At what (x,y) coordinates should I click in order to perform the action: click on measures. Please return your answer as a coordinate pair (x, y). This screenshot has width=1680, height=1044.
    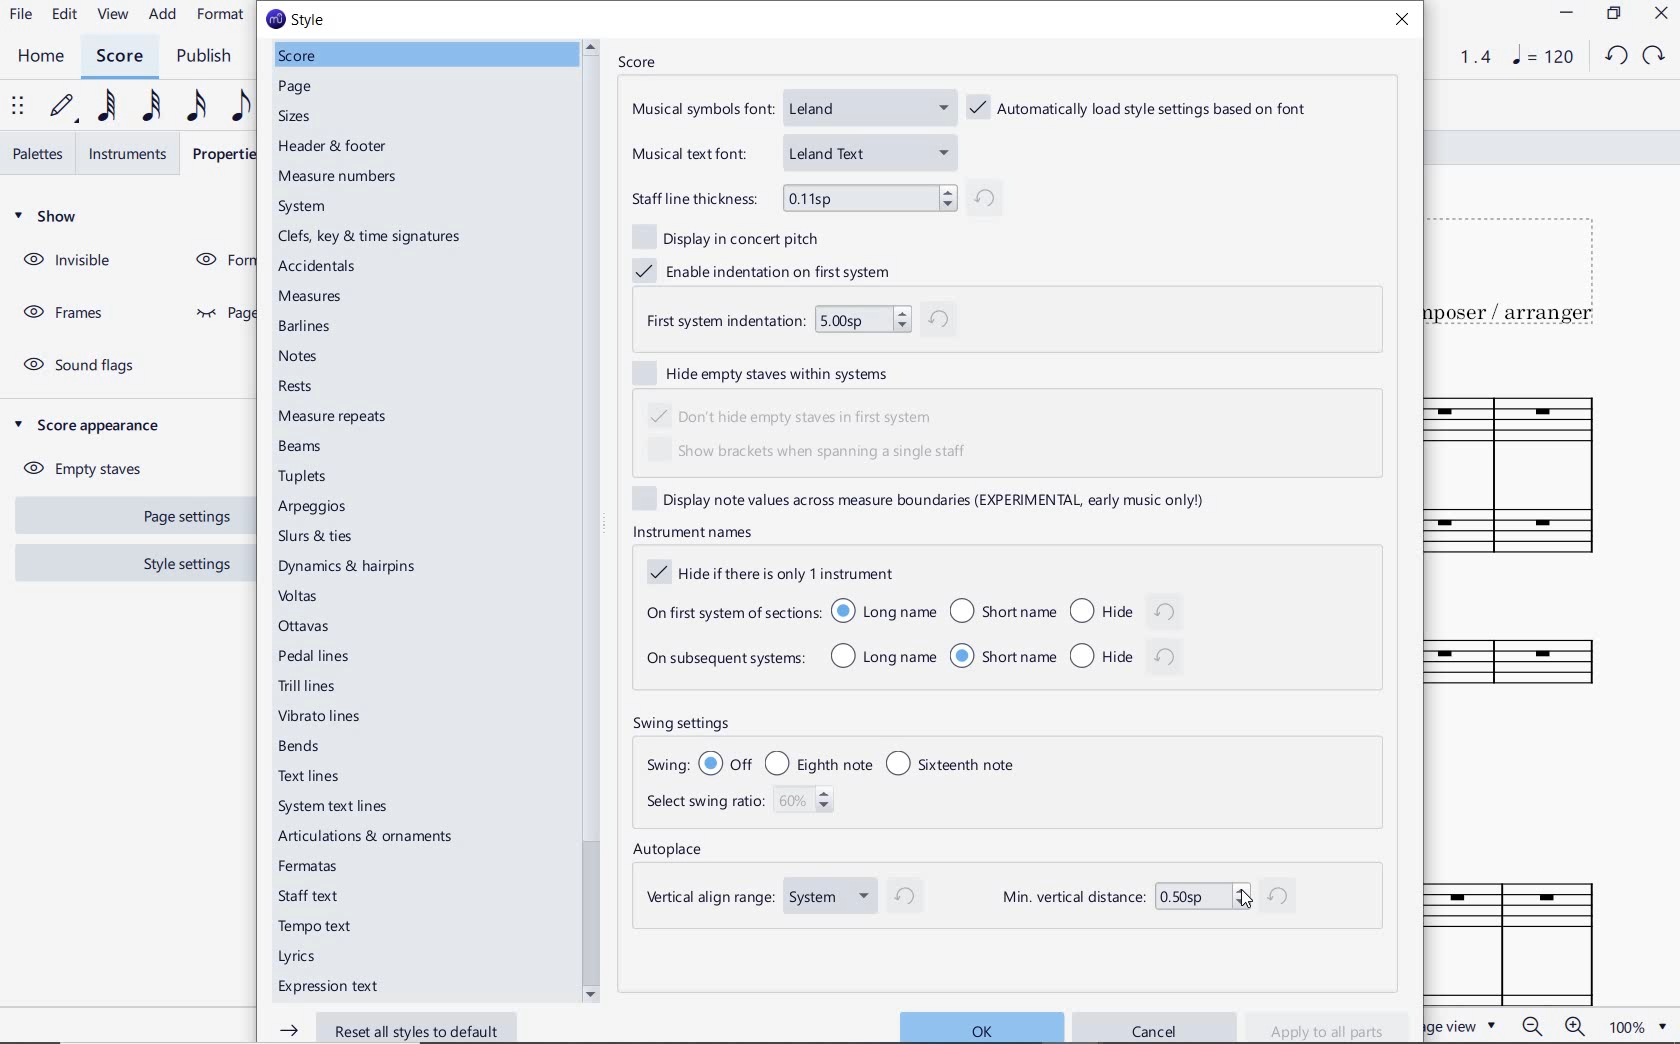
    Looking at the image, I should click on (311, 297).